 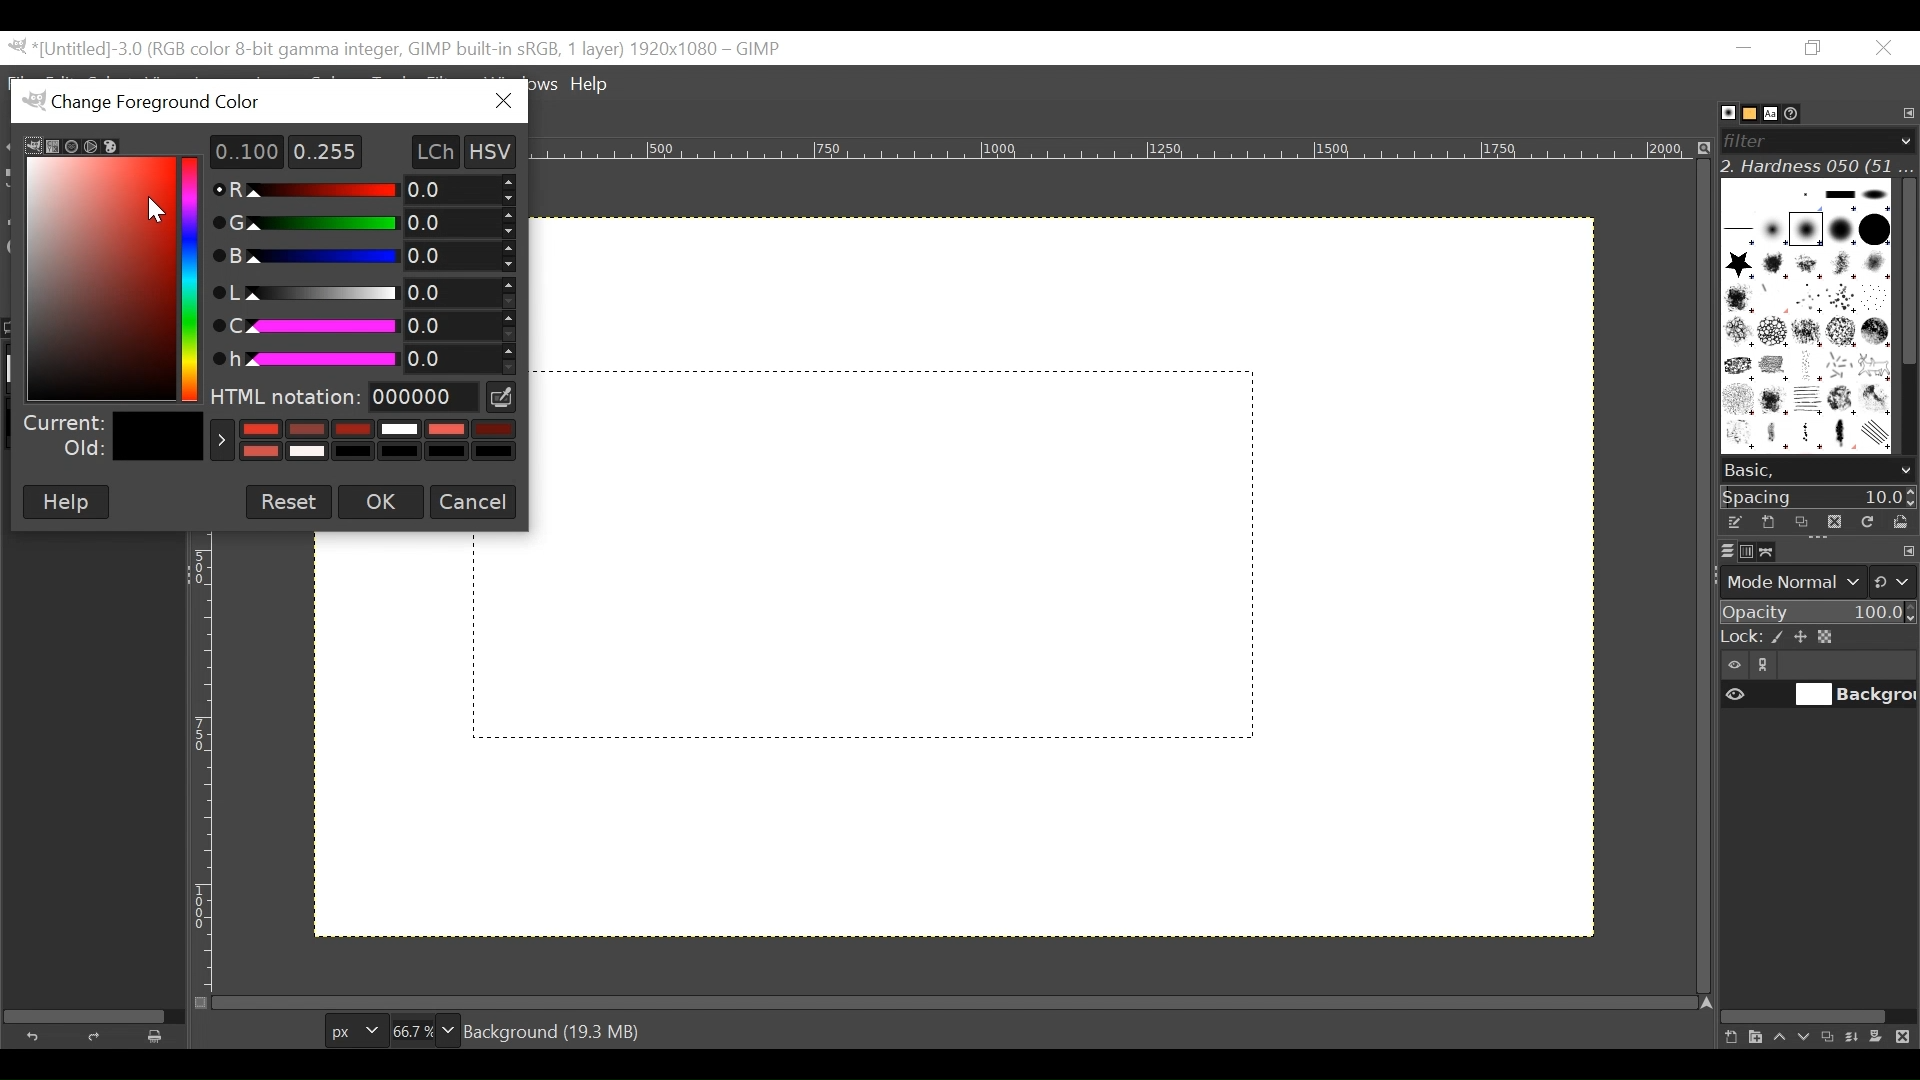 I want to click on Undo, so click(x=37, y=1034).